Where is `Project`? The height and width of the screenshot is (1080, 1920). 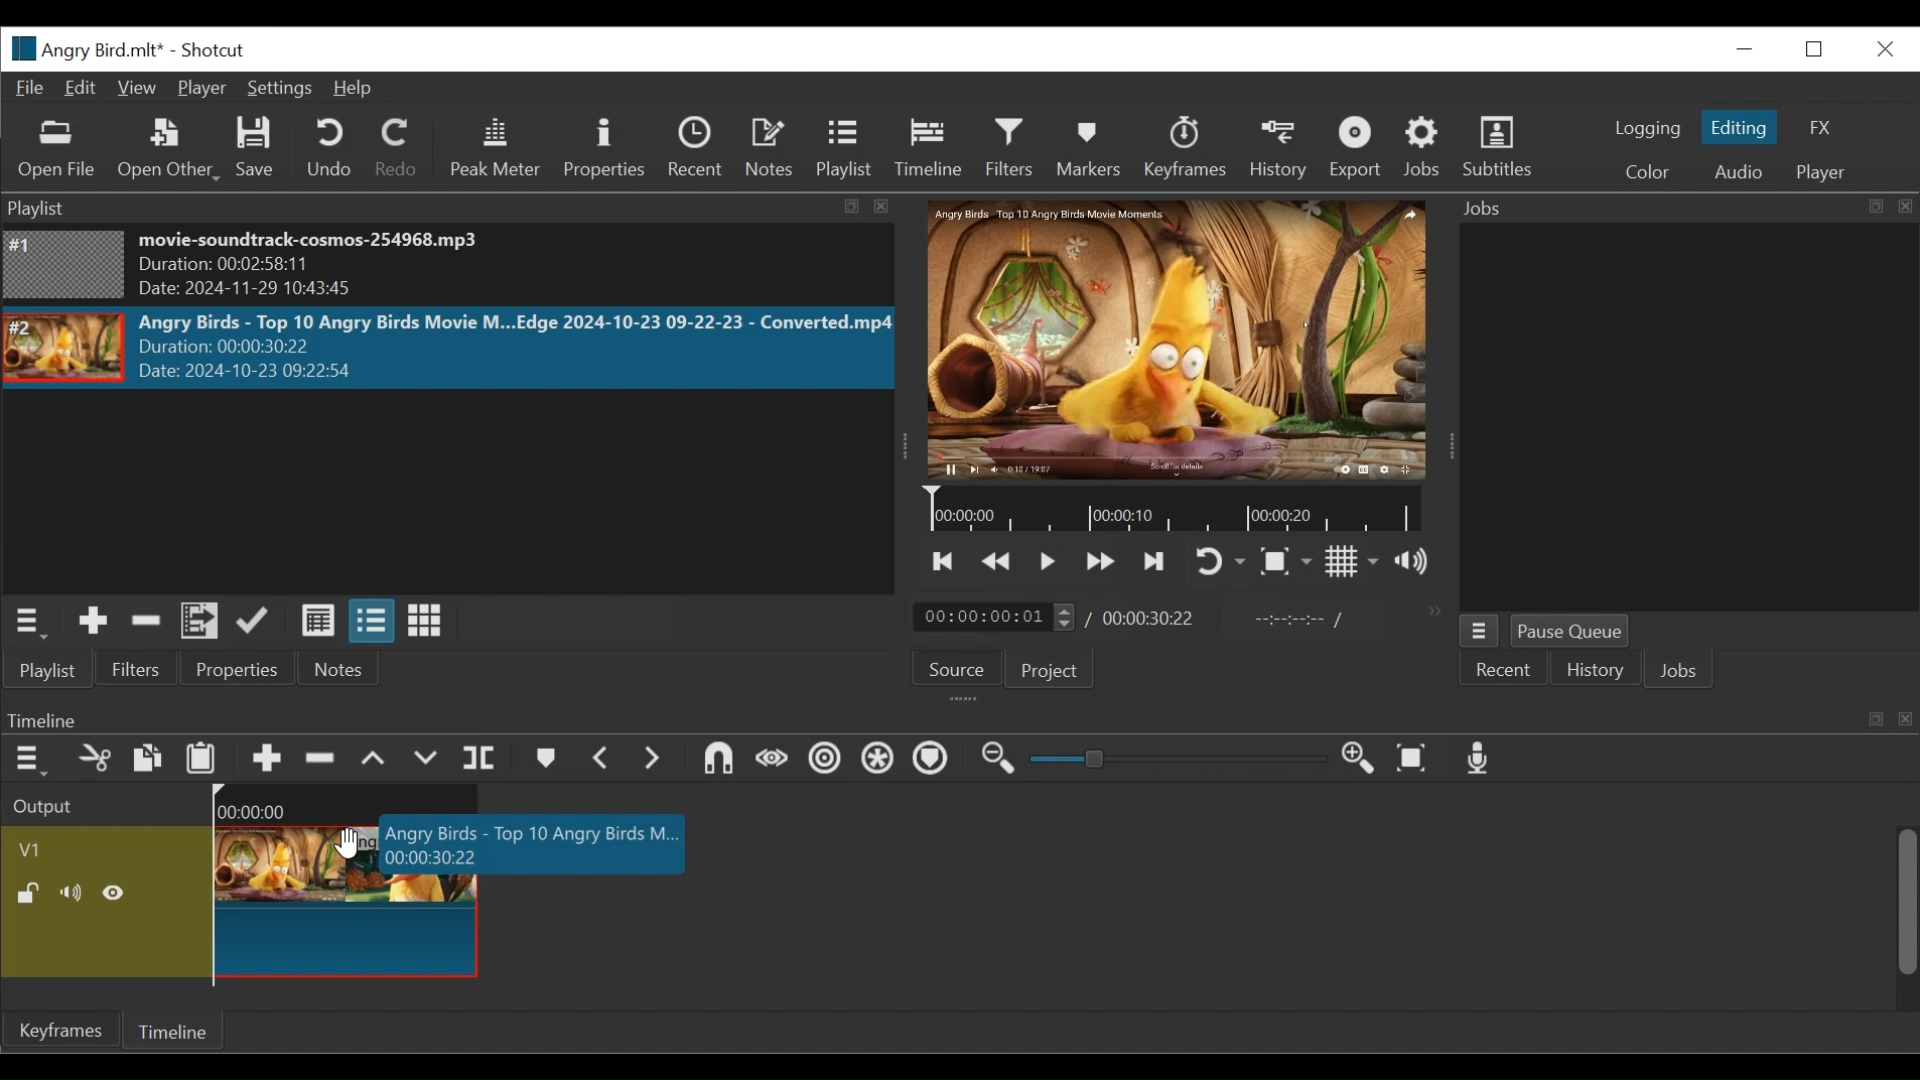 Project is located at coordinates (1047, 670).